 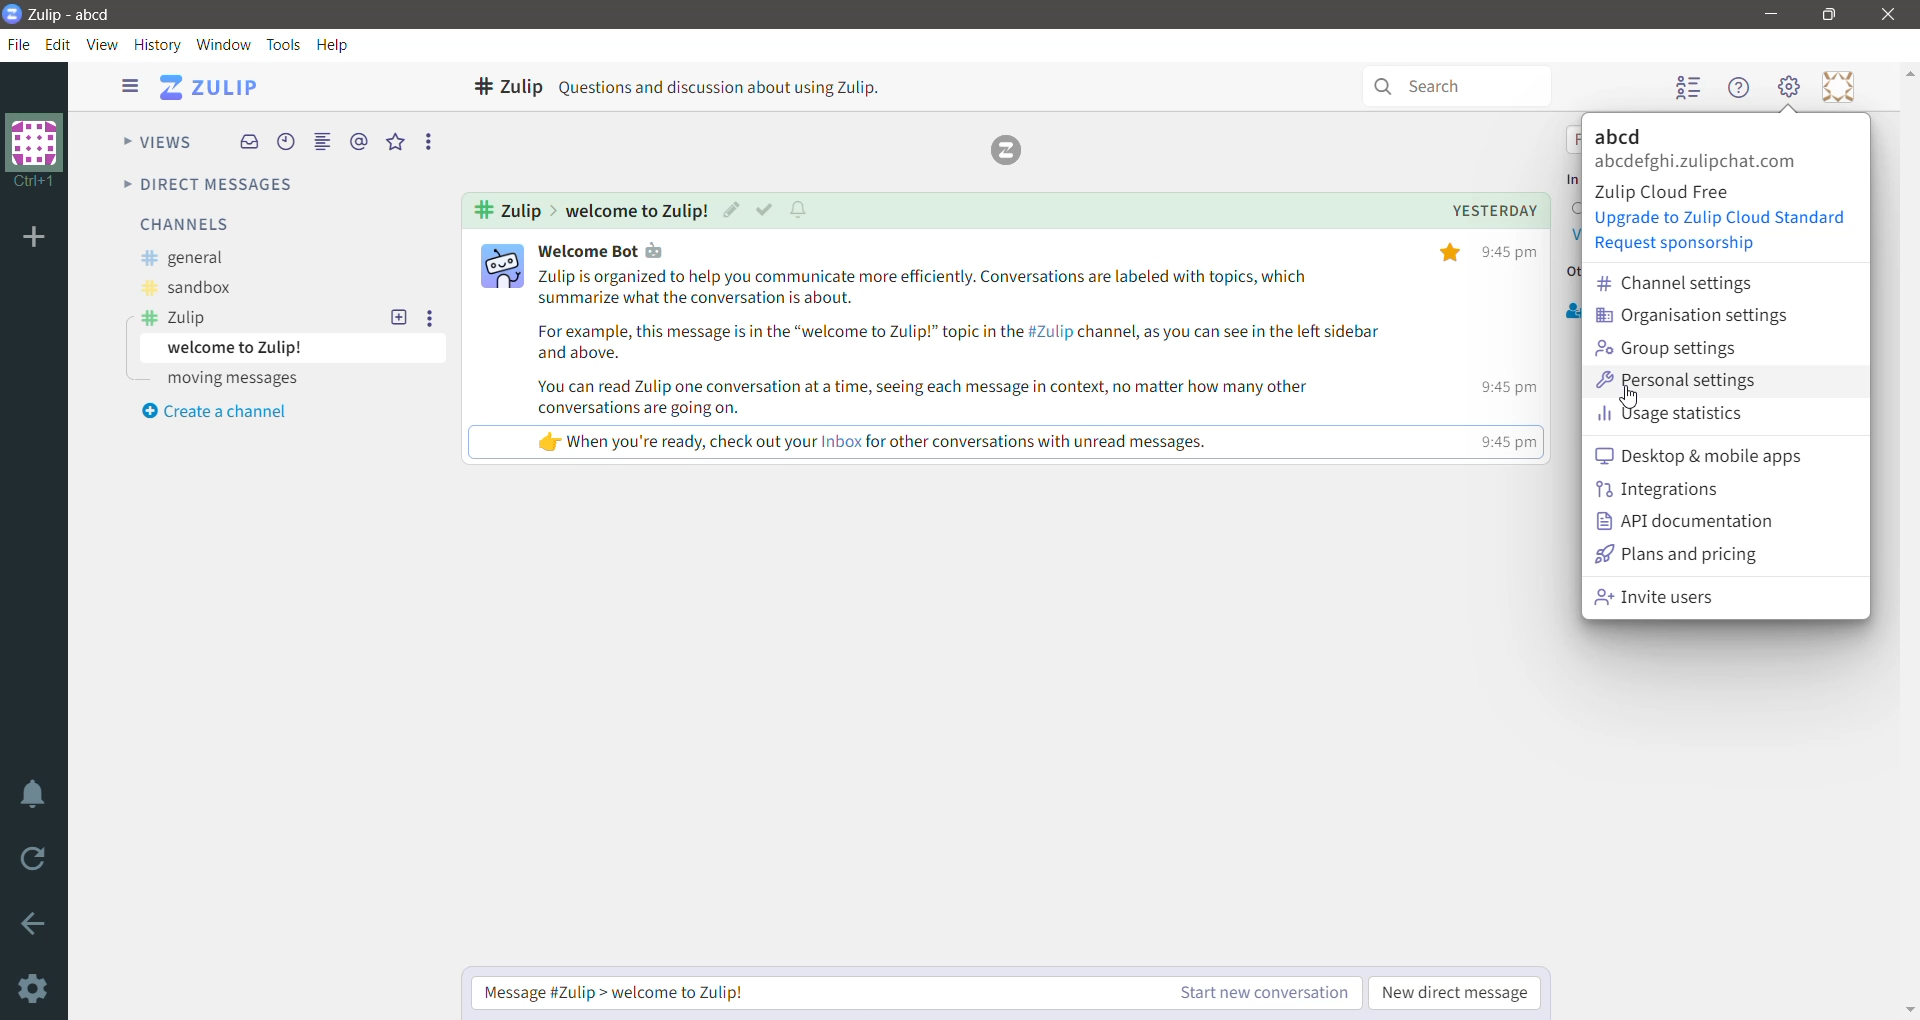 What do you see at coordinates (61, 45) in the screenshot?
I see `Edit` at bounding box center [61, 45].